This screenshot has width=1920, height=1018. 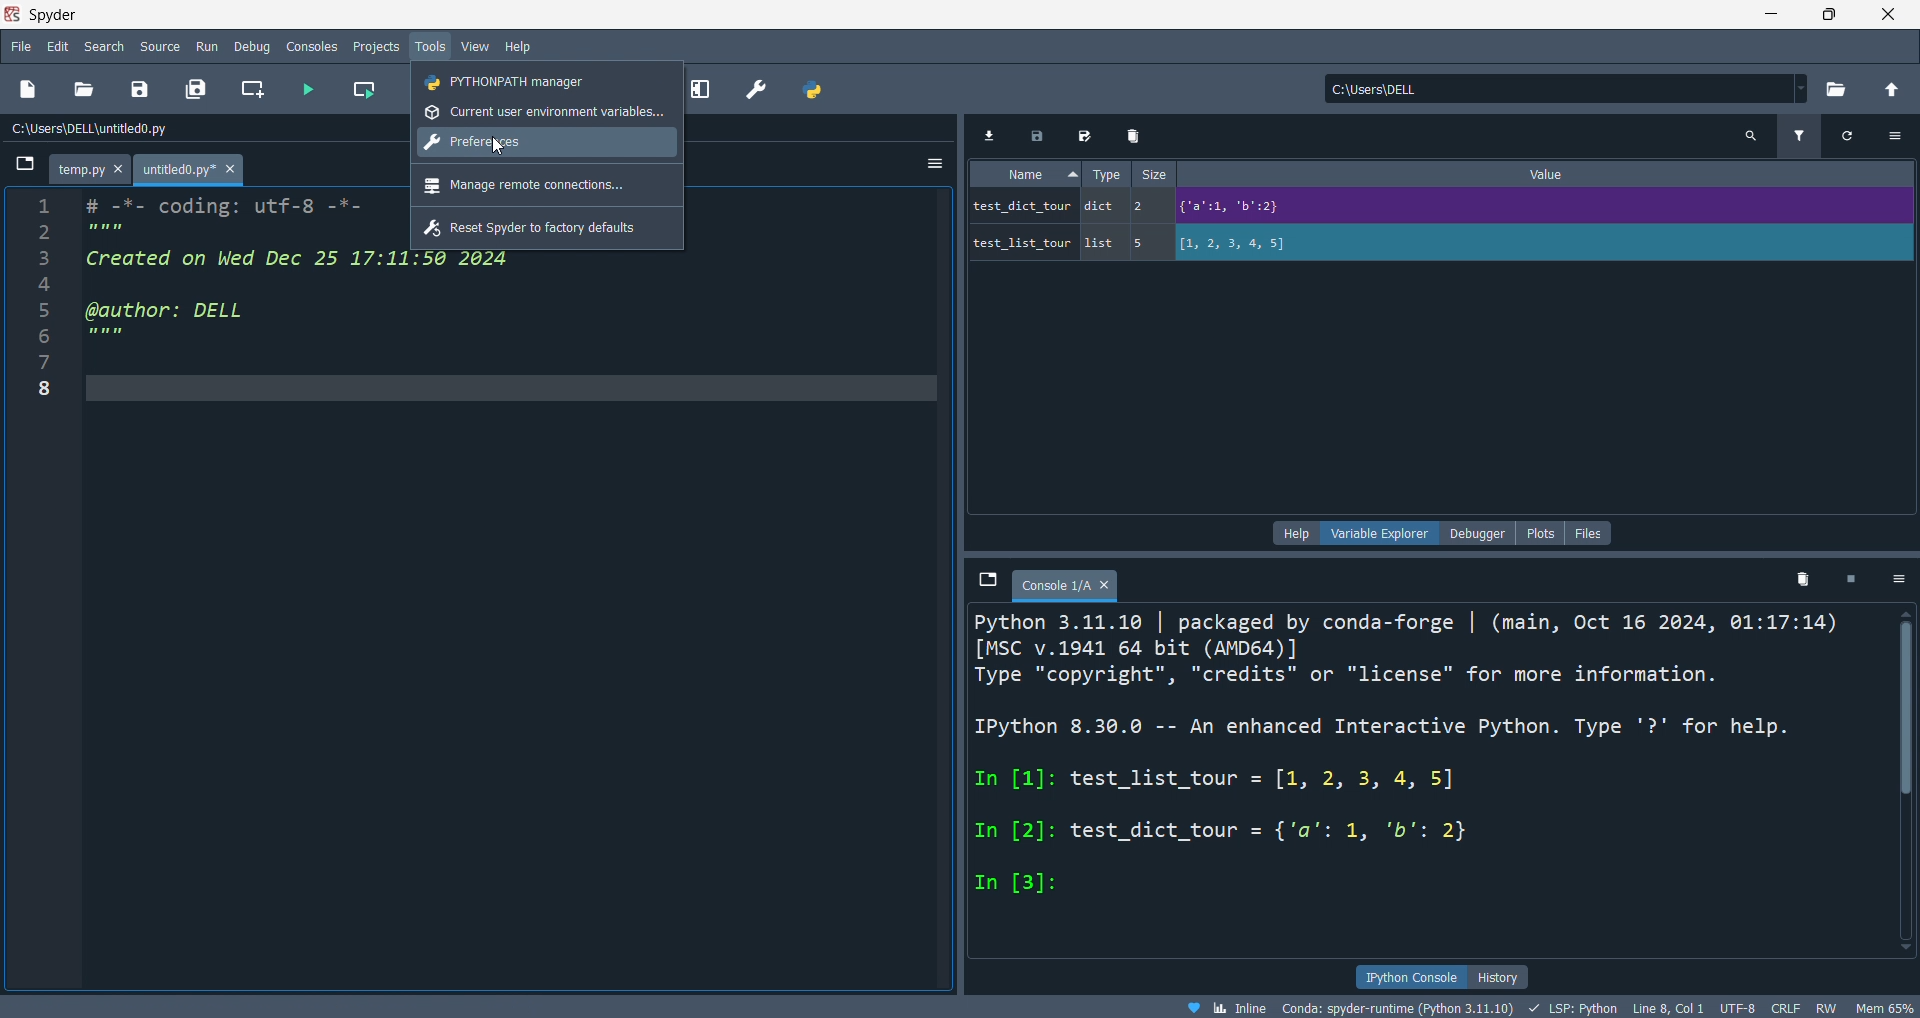 What do you see at coordinates (49, 392) in the screenshot?
I see `8` at bounding box center [49, 392].